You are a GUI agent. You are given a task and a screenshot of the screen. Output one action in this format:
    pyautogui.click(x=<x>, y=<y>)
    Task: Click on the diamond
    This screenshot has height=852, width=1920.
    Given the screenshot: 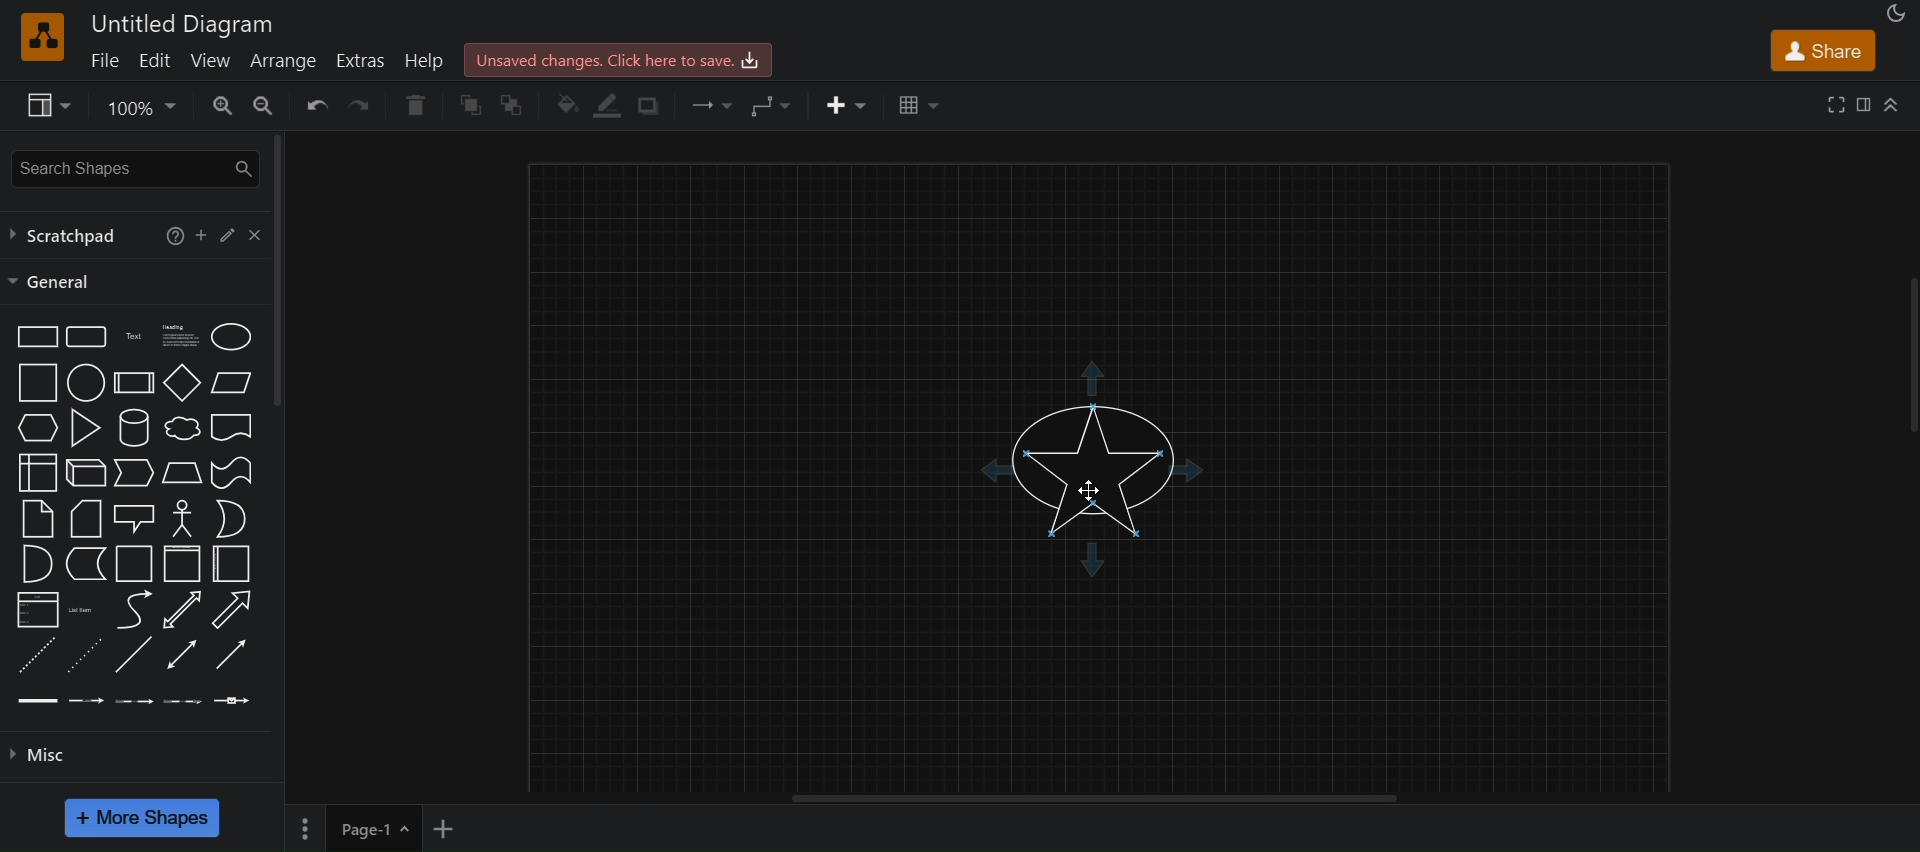 What is the action you would take?
    pyautogui.click(x=182, y=383)
    